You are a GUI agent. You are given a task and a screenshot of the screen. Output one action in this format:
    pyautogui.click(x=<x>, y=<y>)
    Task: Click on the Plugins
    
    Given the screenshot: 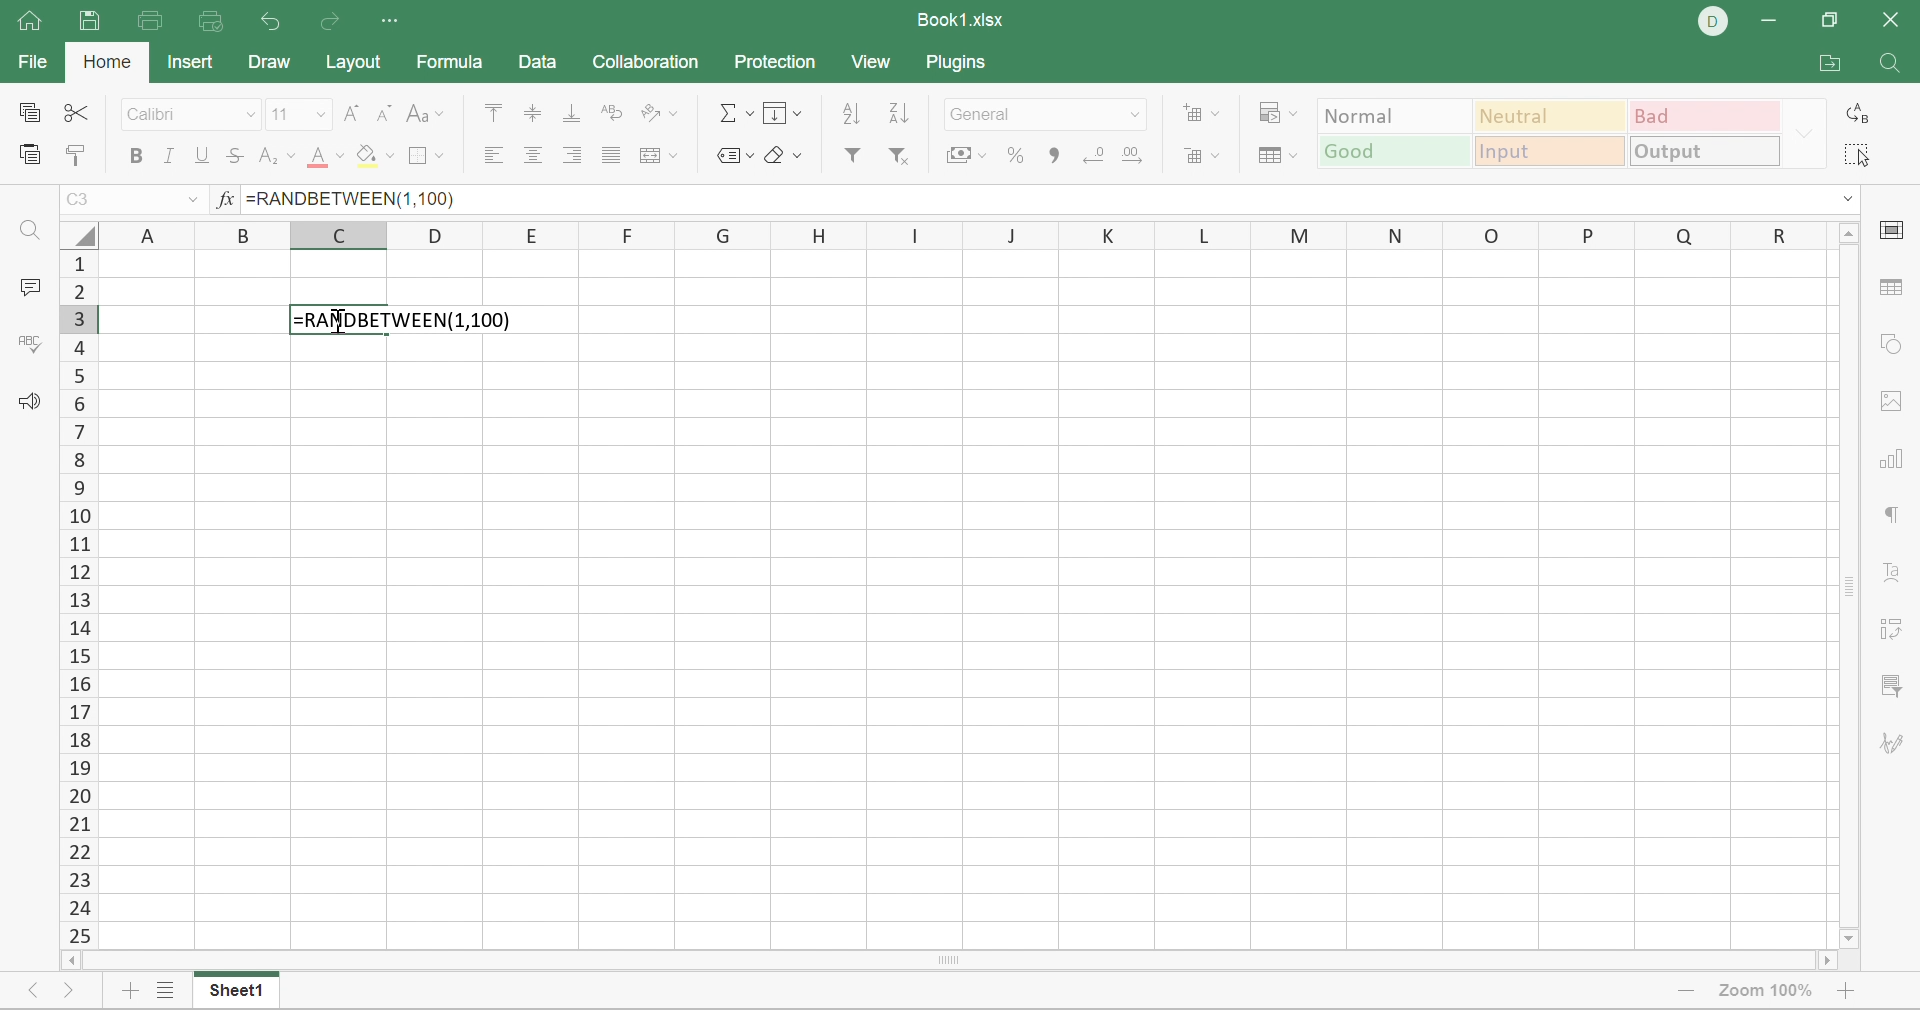 What is the action you would take?
    pyautogui.click(x=959, y=69)
    